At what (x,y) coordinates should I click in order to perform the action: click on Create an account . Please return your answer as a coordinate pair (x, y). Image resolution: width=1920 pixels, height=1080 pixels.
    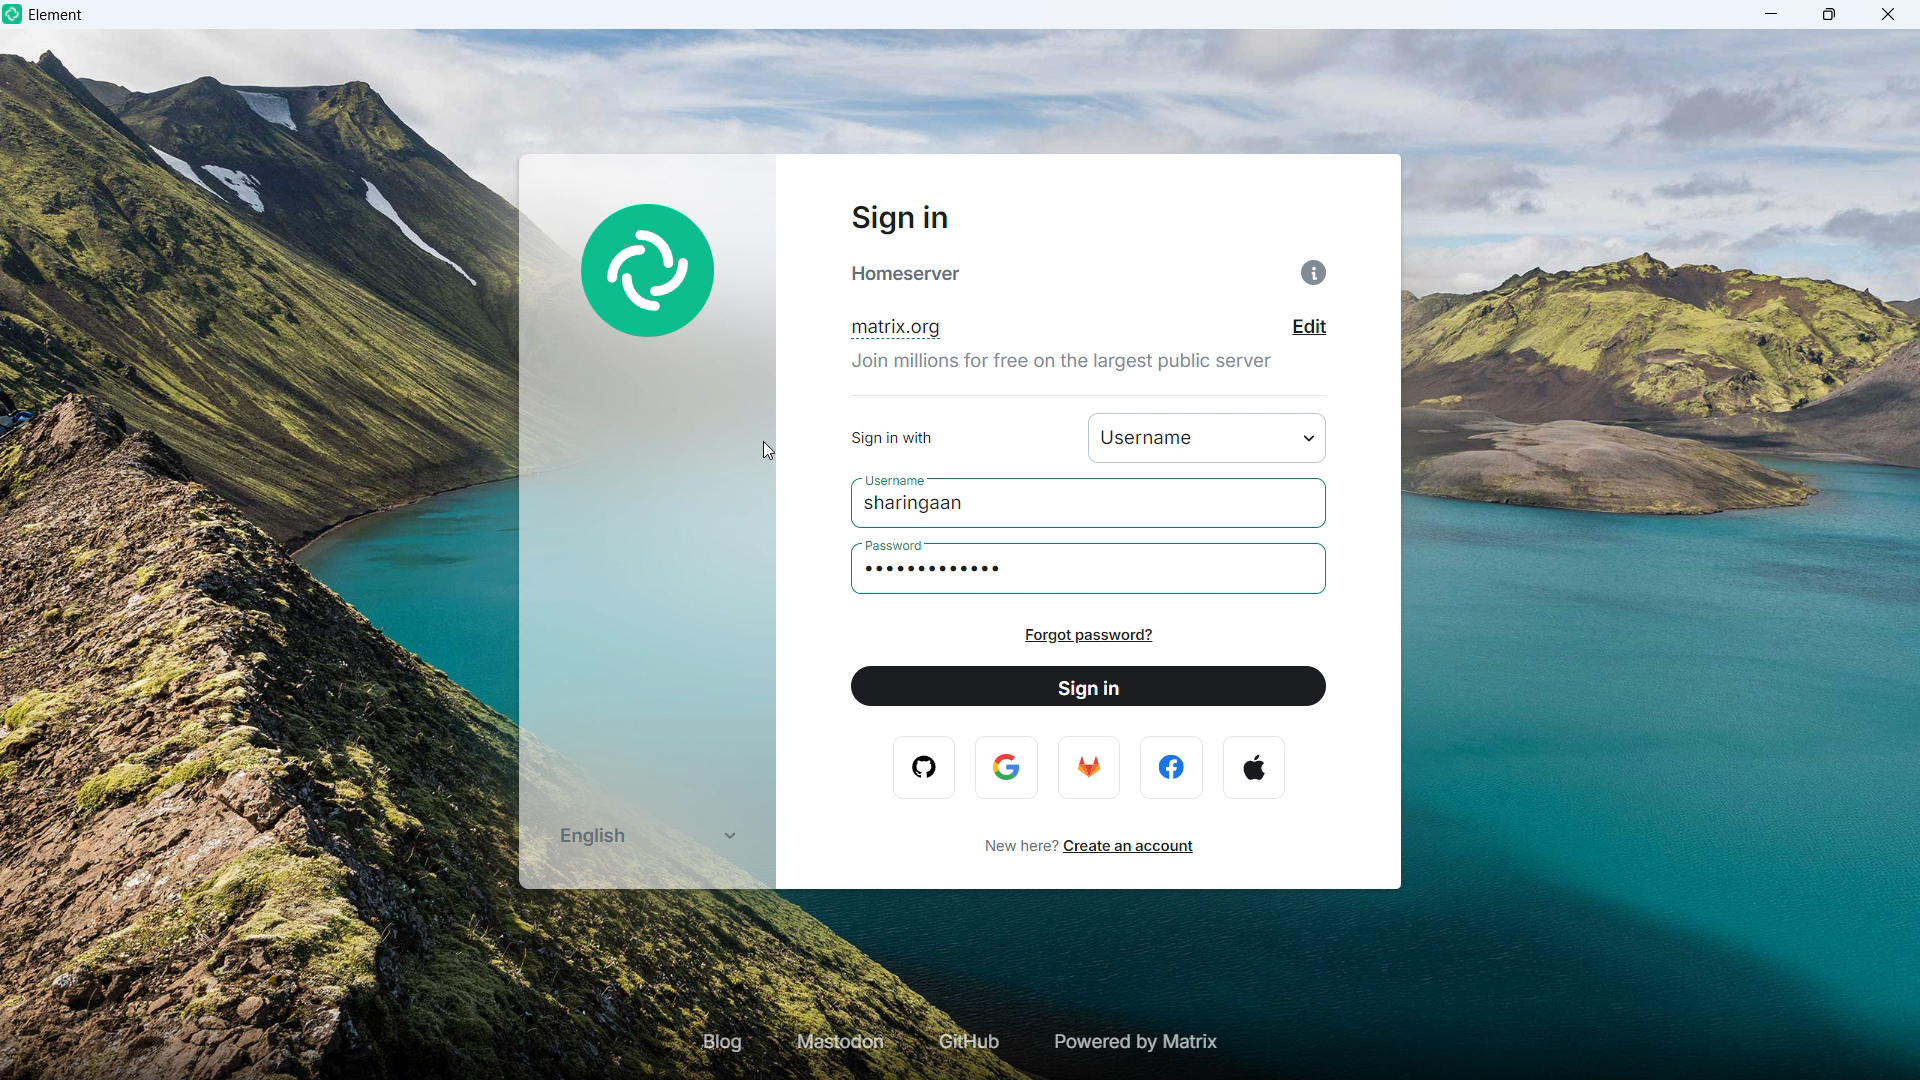
    Looking at the image, I should click on (1126, 847).